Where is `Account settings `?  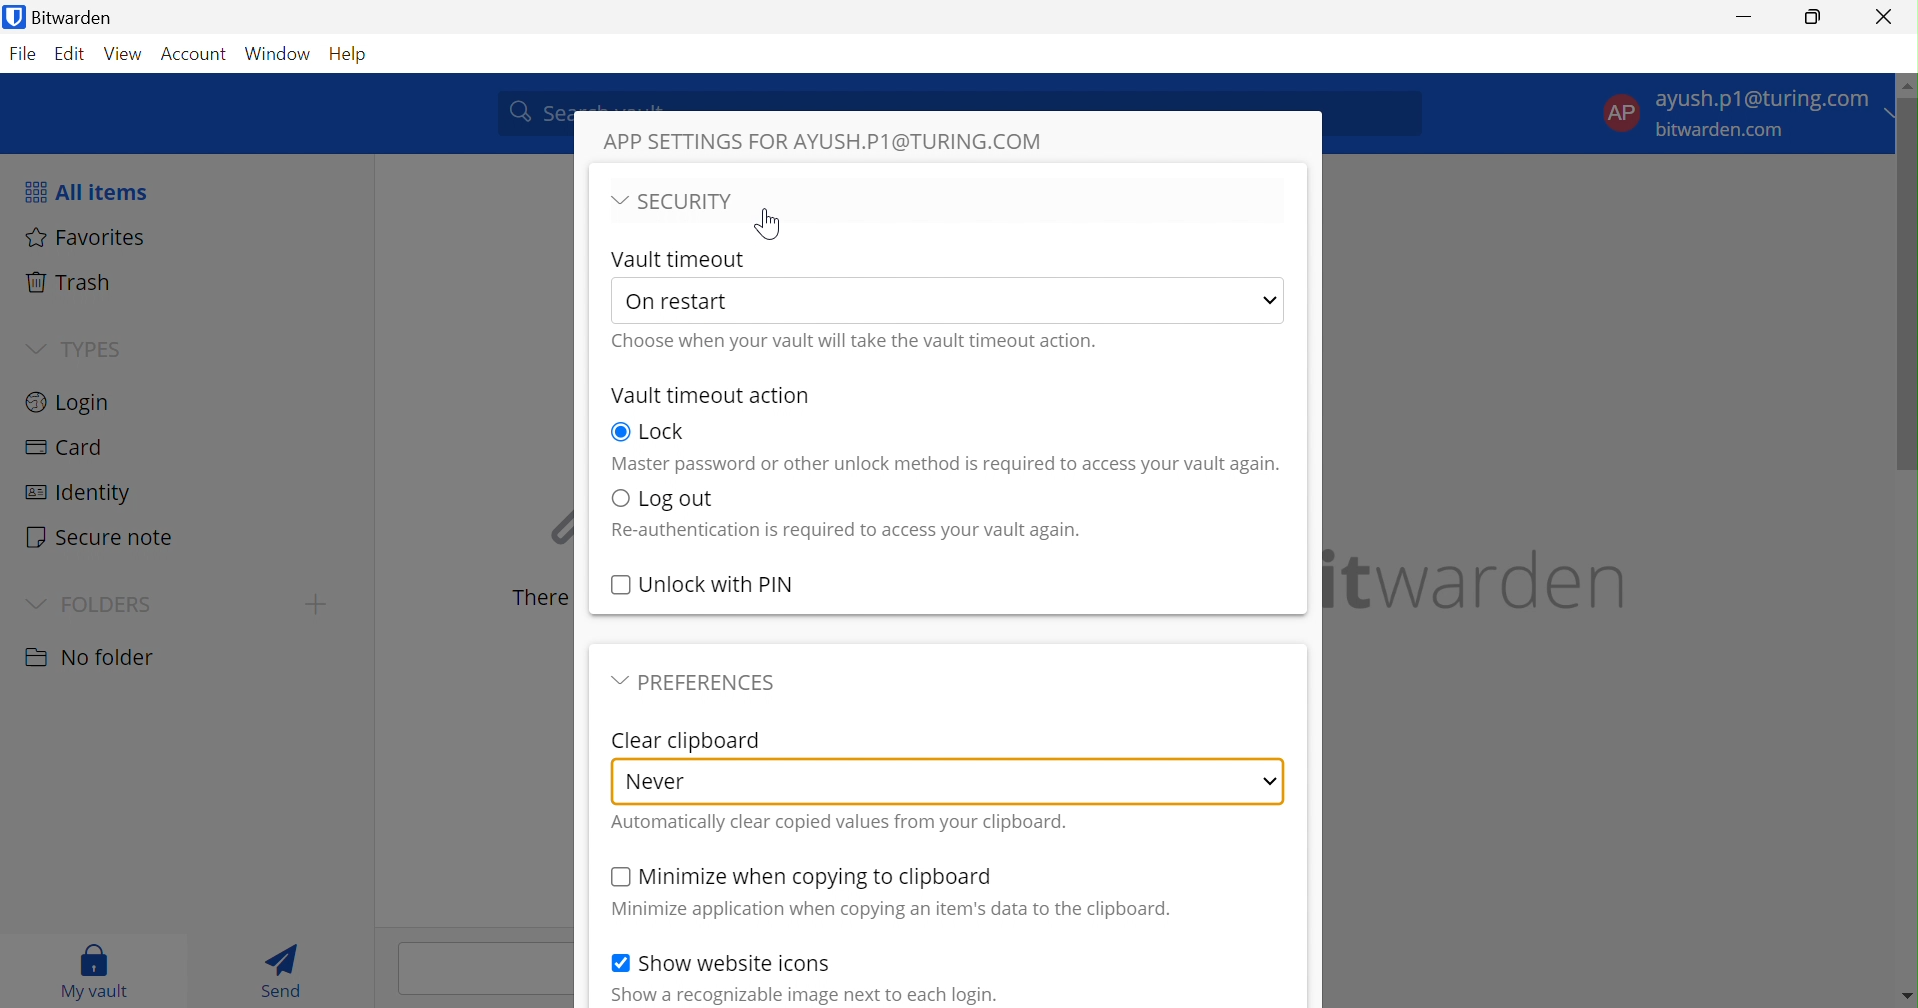
Account settings  is located at coordinates (1740, 110).